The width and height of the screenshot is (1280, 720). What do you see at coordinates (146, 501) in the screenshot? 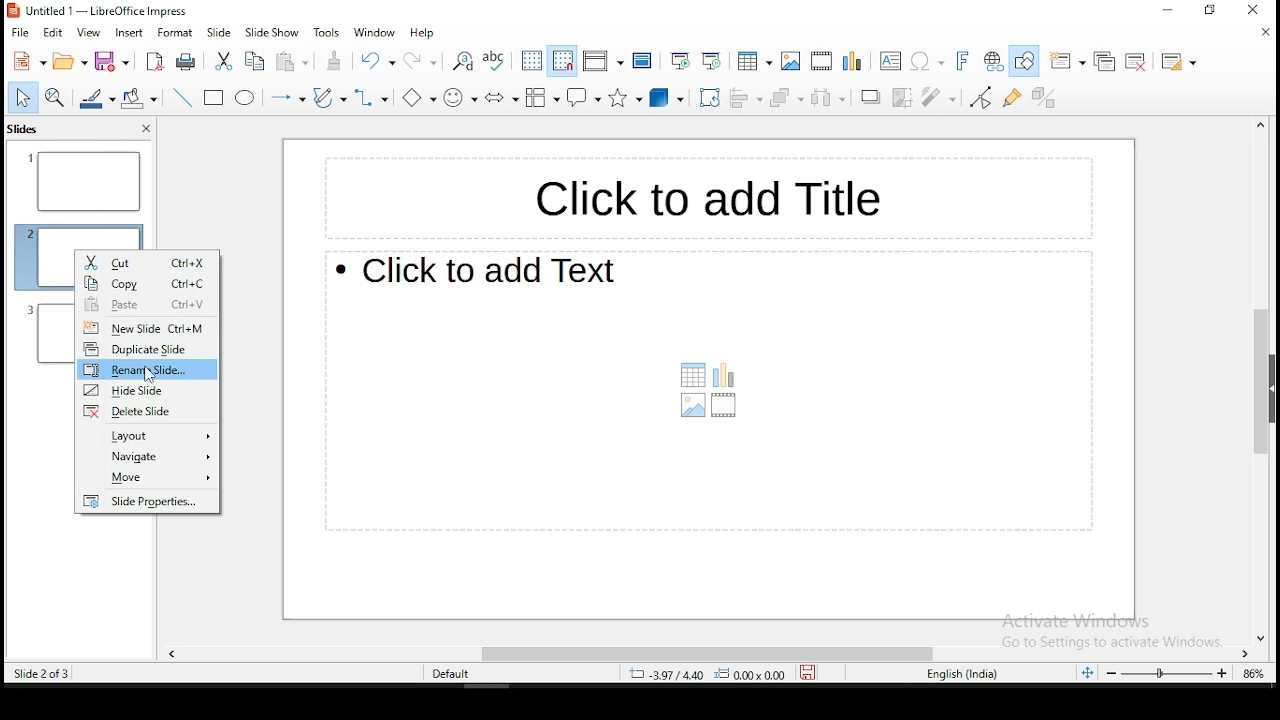
I see `slide properties` at bounding box center [146, 501].